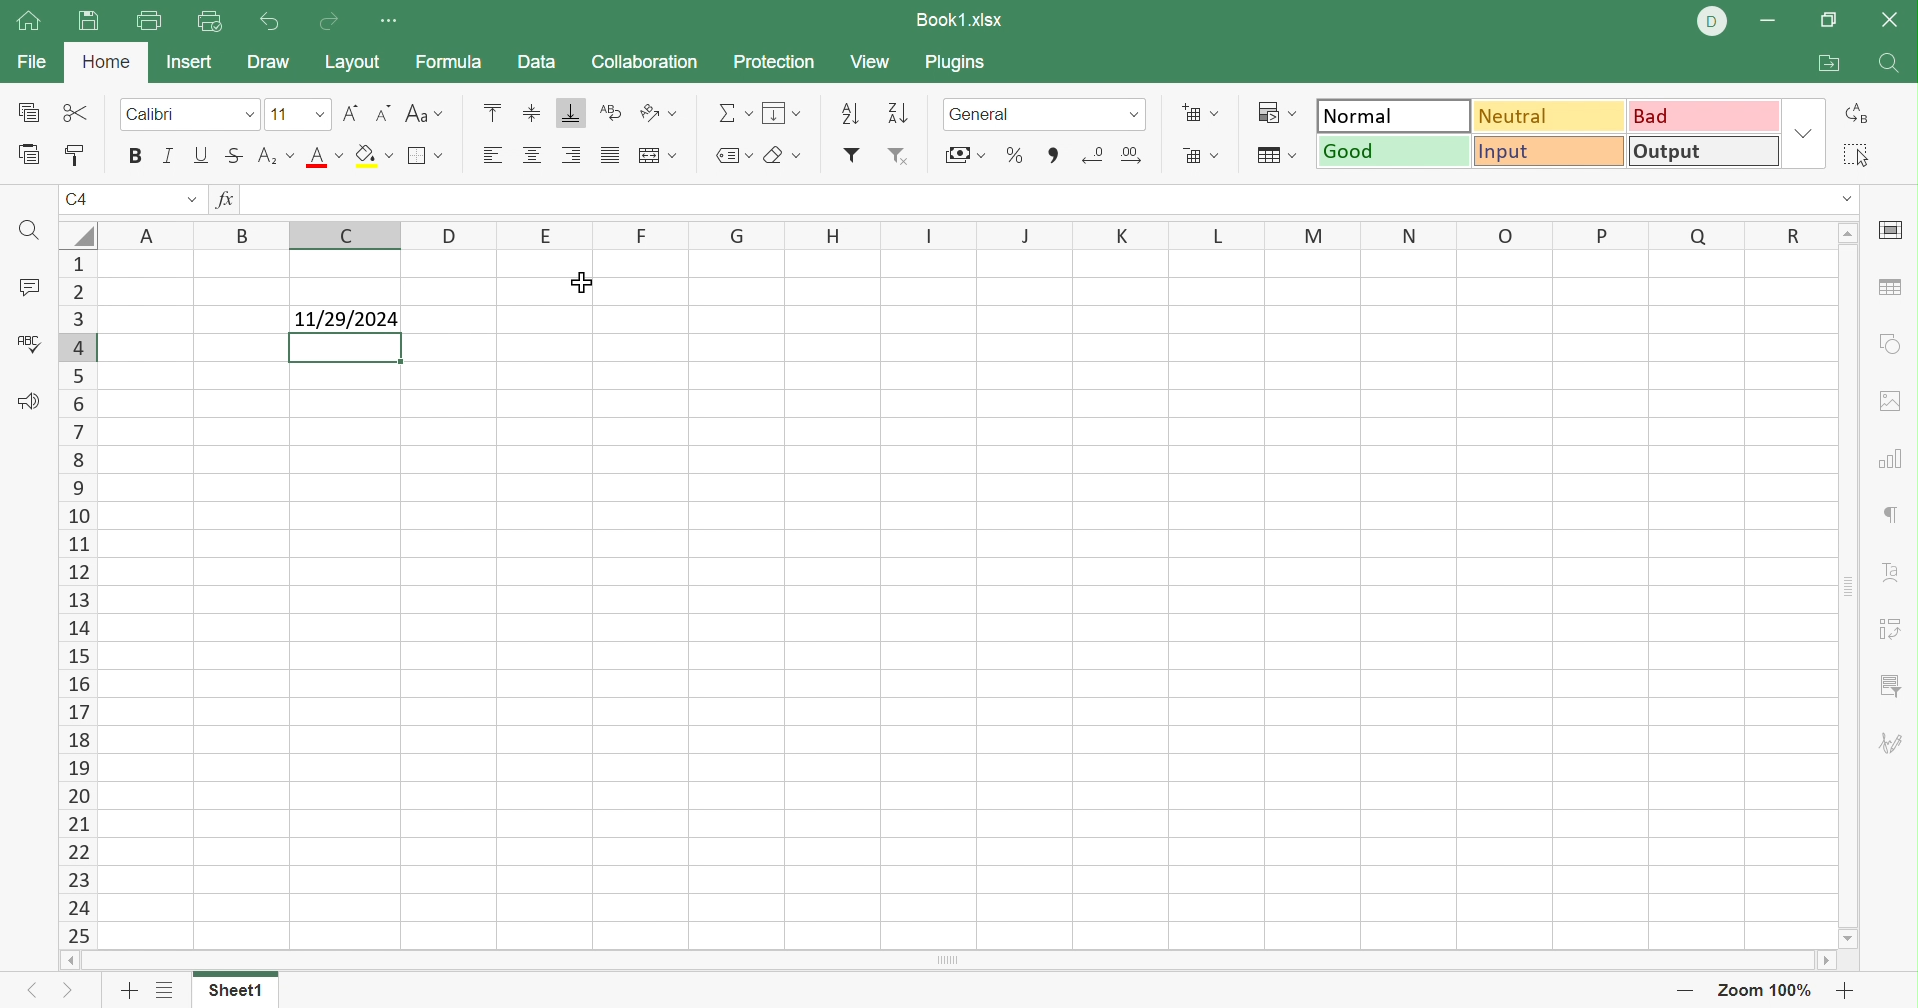  I want to click on Input, so click(1547, 152).